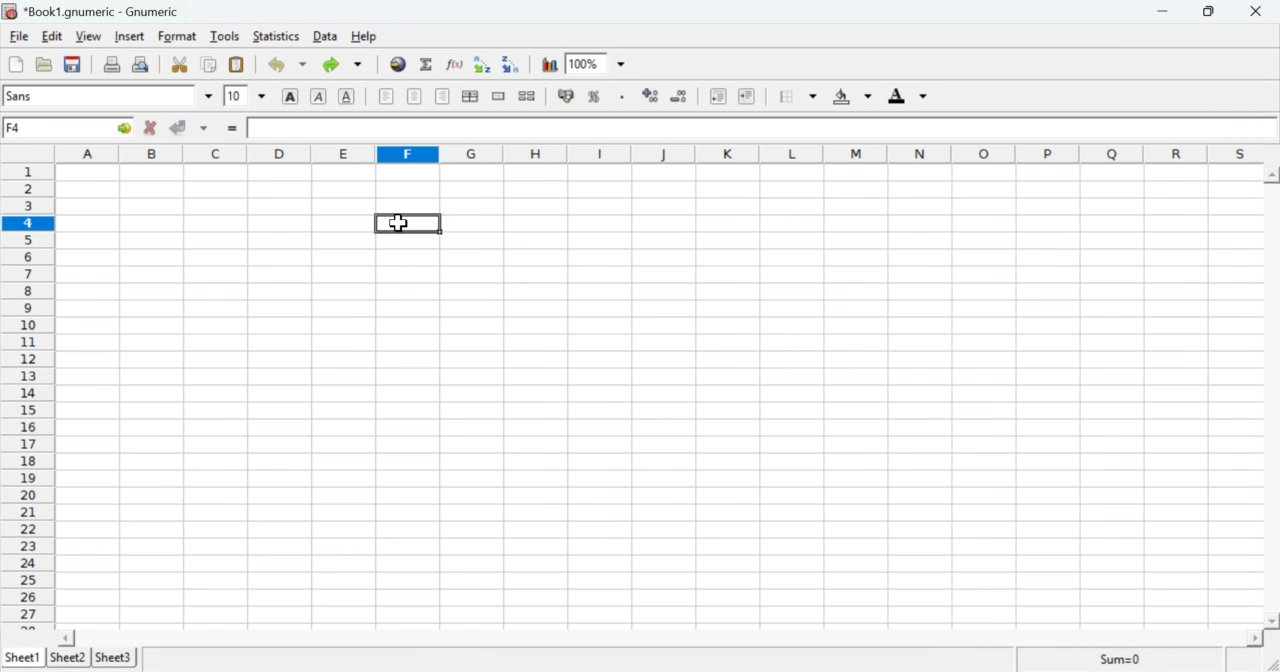 Image resolution: width=1280 pixels, height=672 pixels. I want to click on Font Size, so click(234, 96).